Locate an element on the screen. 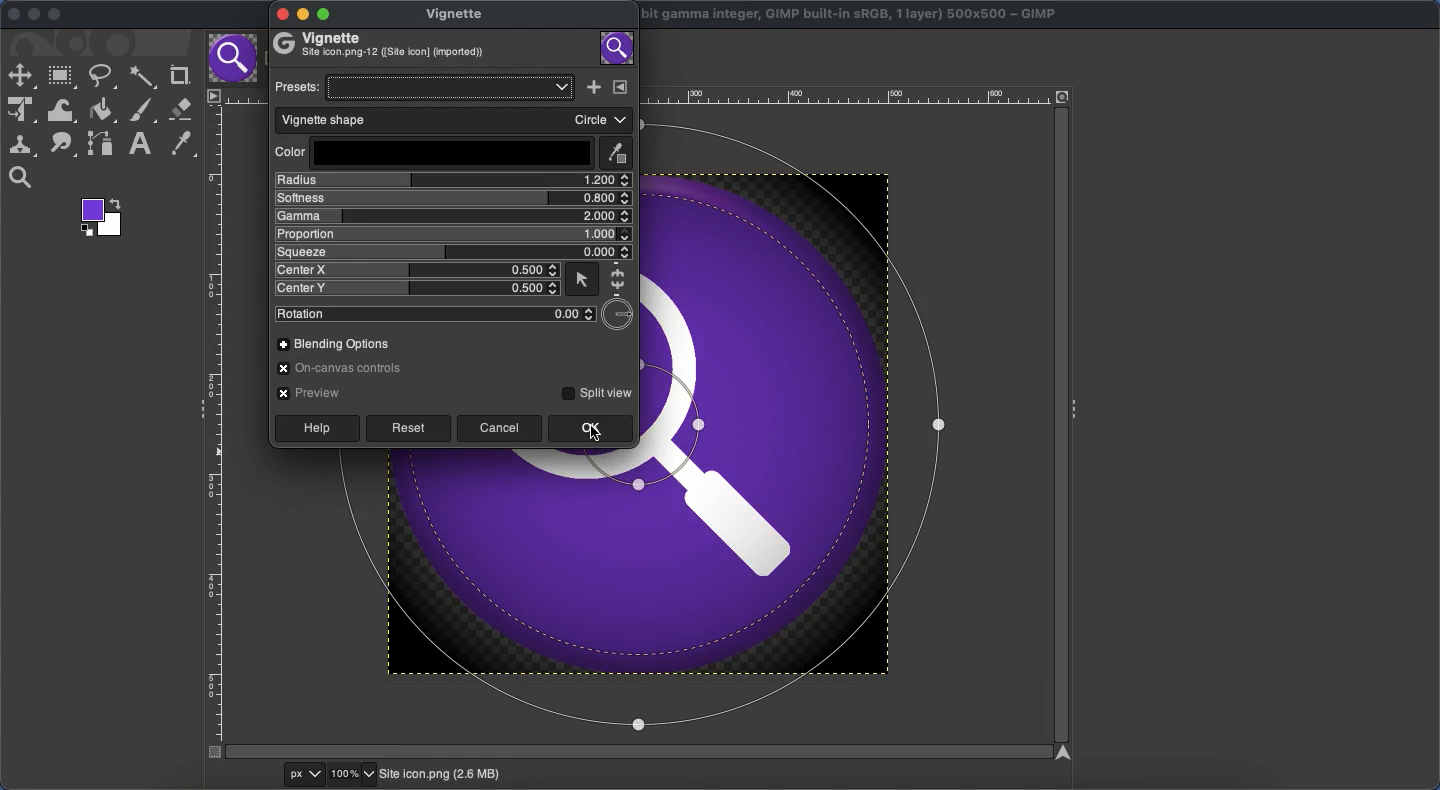  Rotation is located at coordinates (620, 313).